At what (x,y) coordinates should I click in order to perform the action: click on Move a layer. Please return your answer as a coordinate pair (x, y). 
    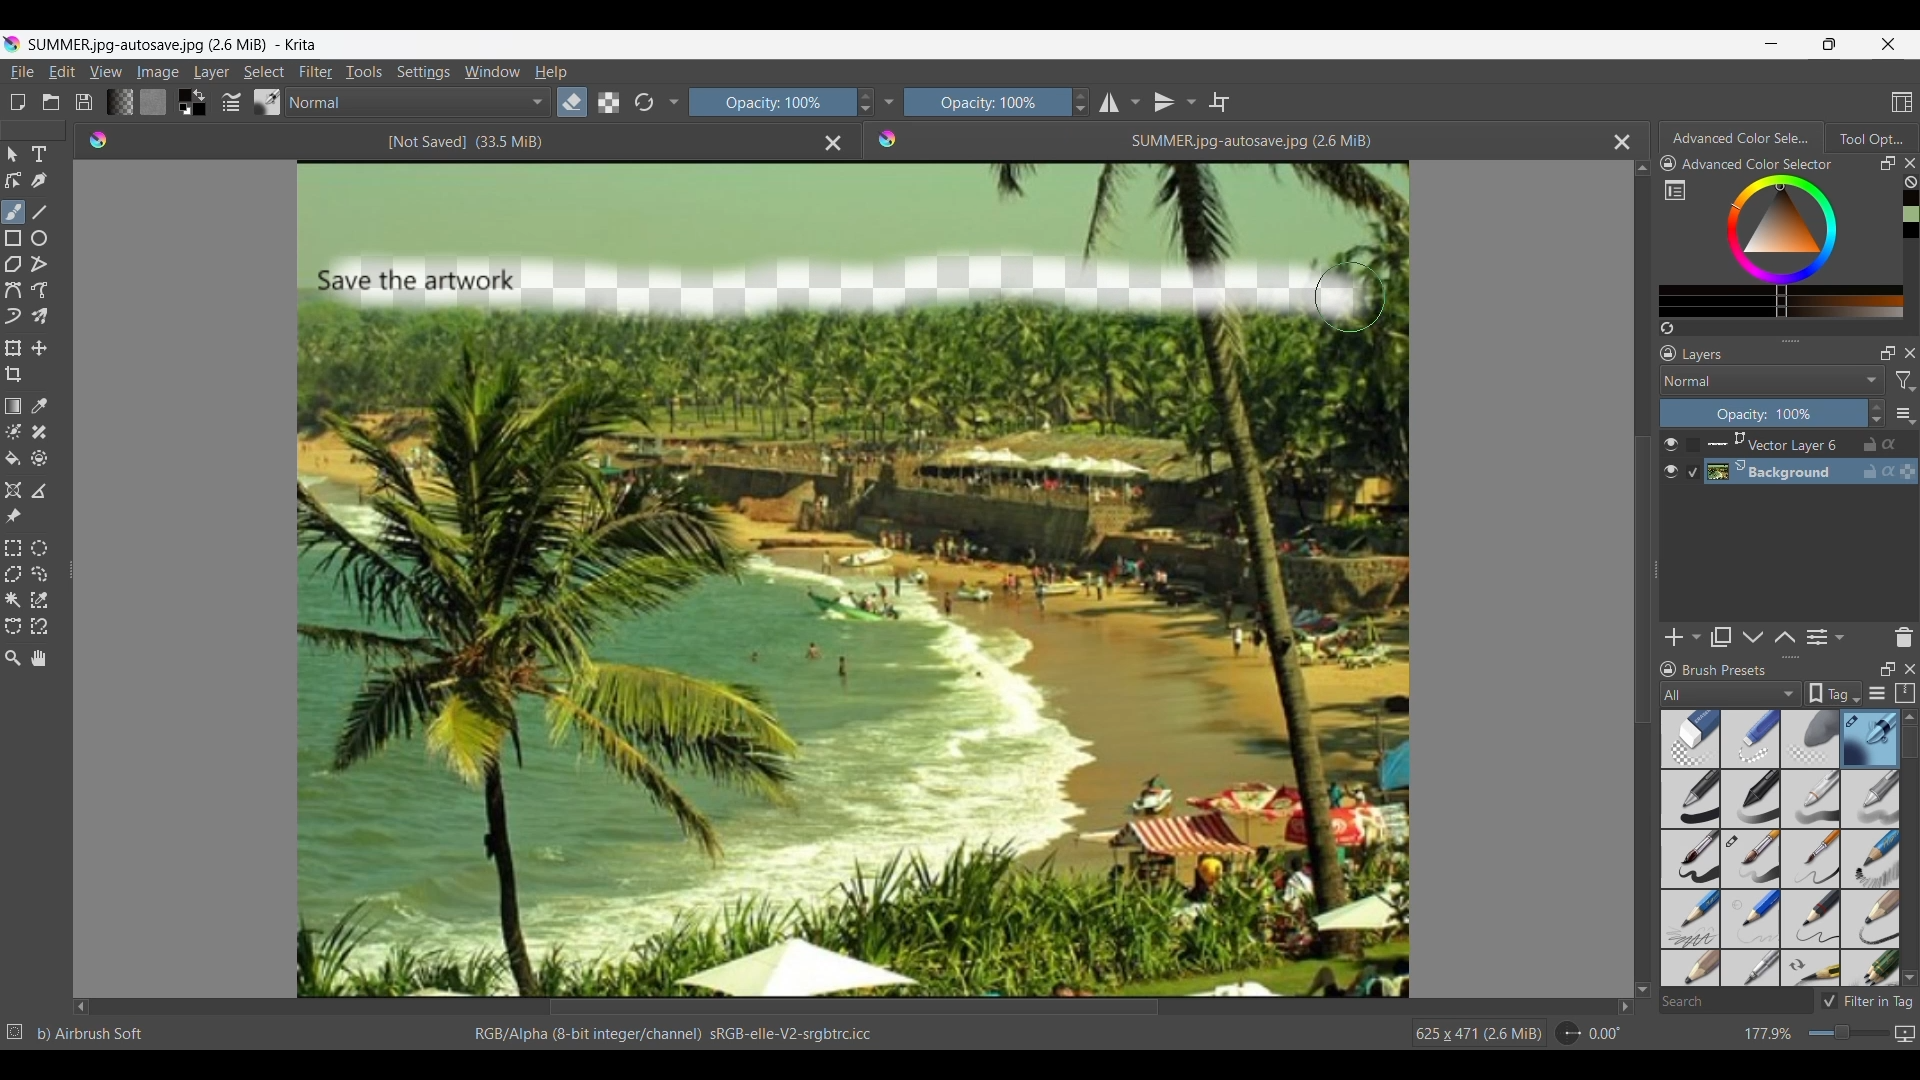
    Looking at the image, I should click on (39, 347).